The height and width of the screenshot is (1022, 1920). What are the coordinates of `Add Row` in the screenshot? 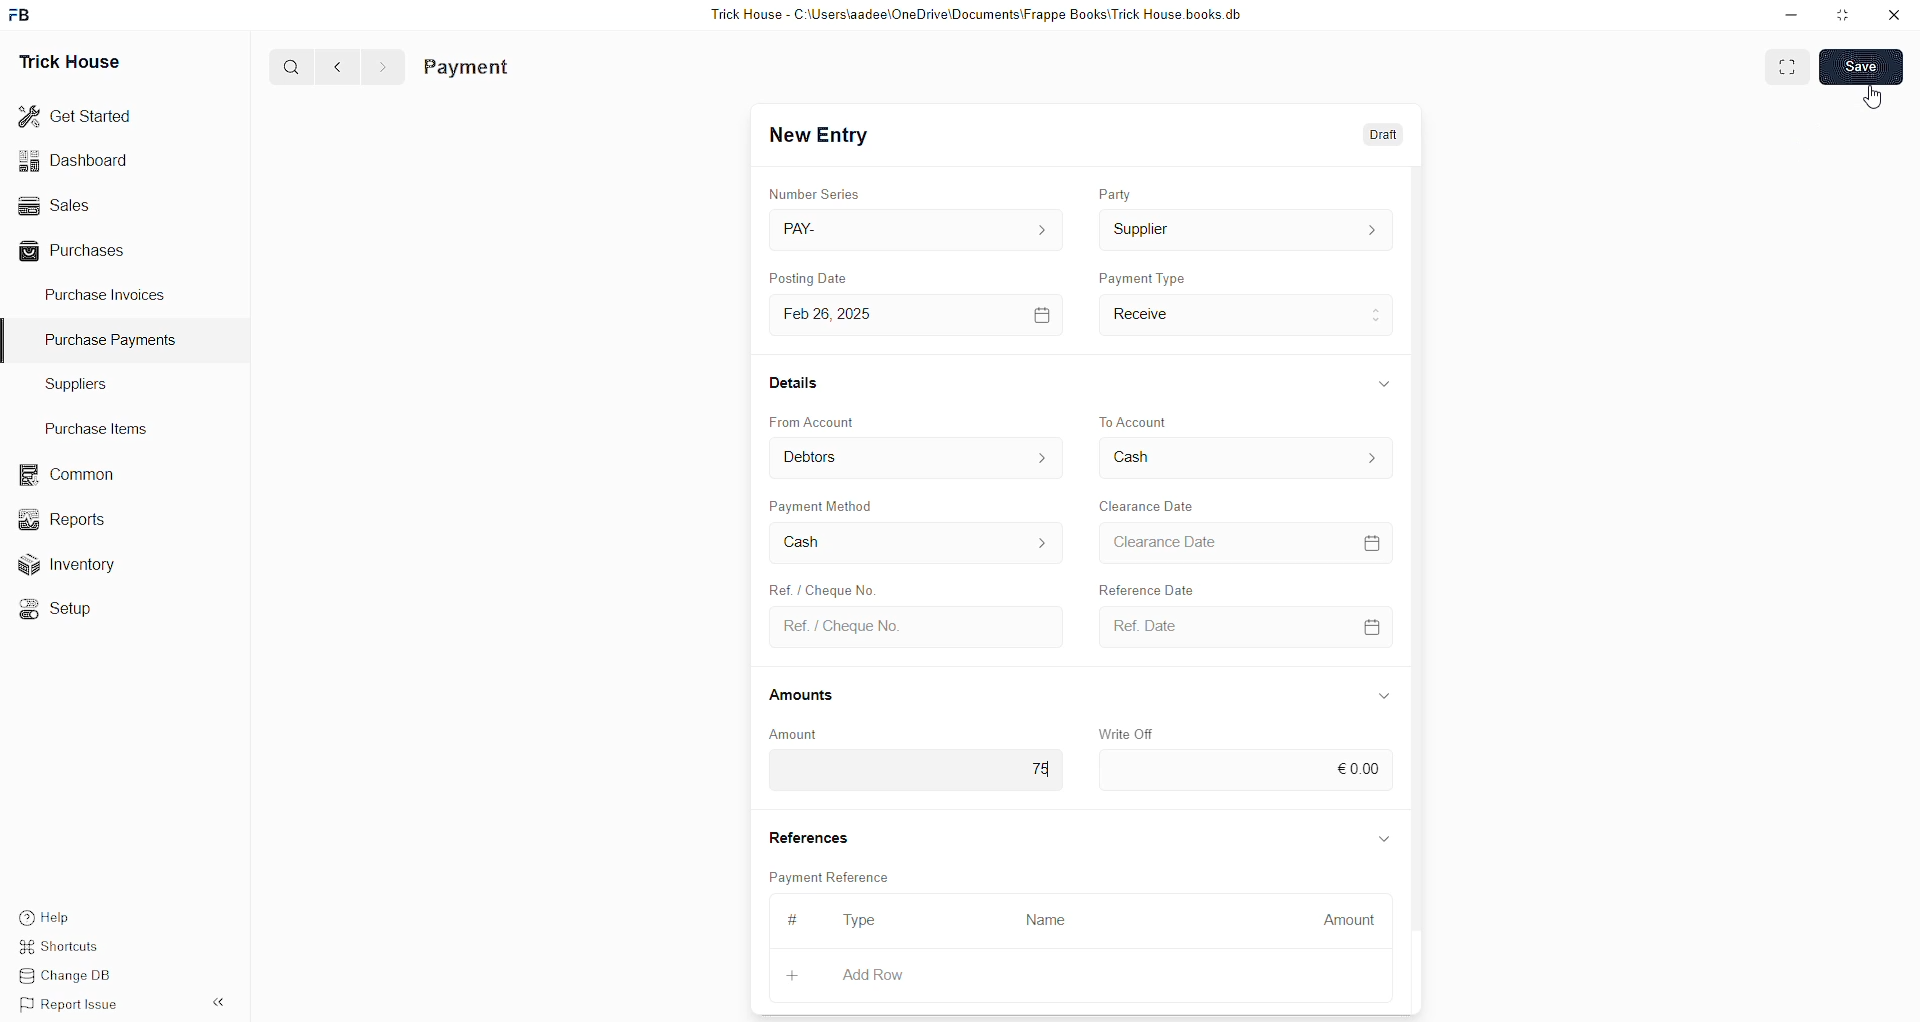 It's located at (872, 974).